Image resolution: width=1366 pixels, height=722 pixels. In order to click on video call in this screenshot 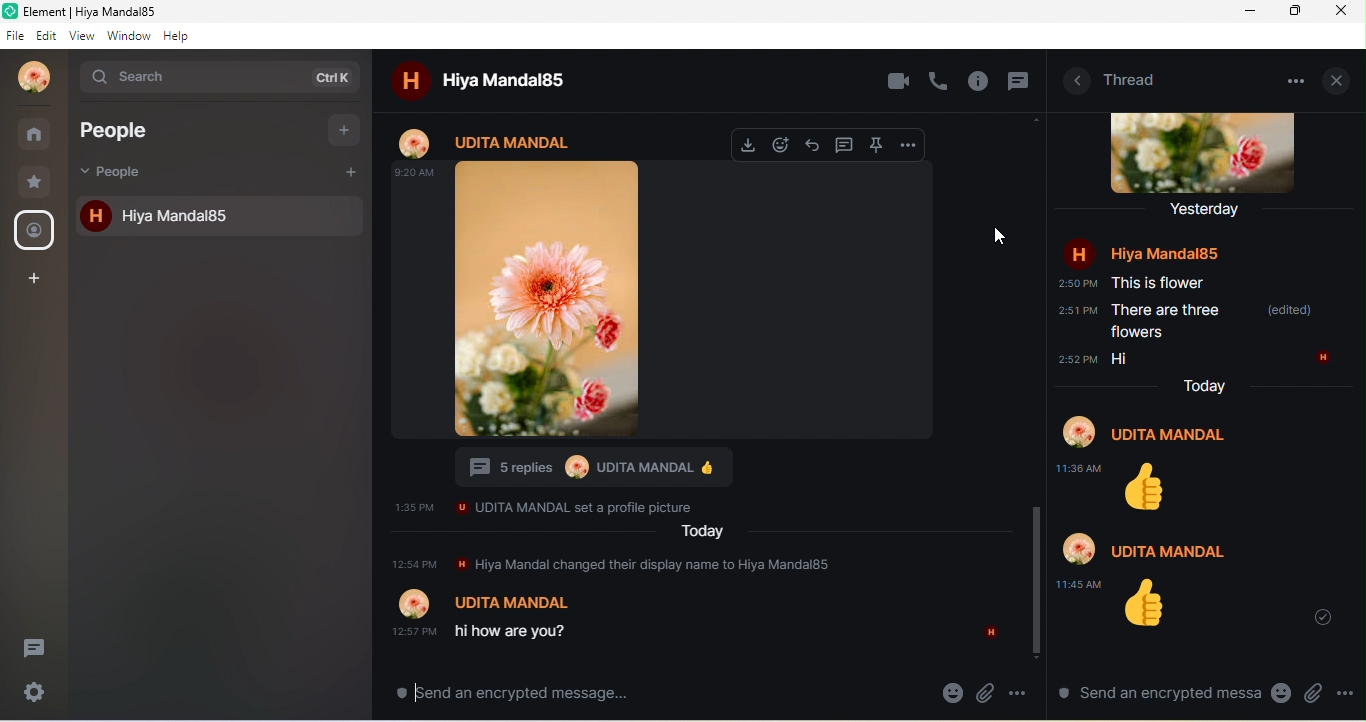, I will do `click(899, 81)`.